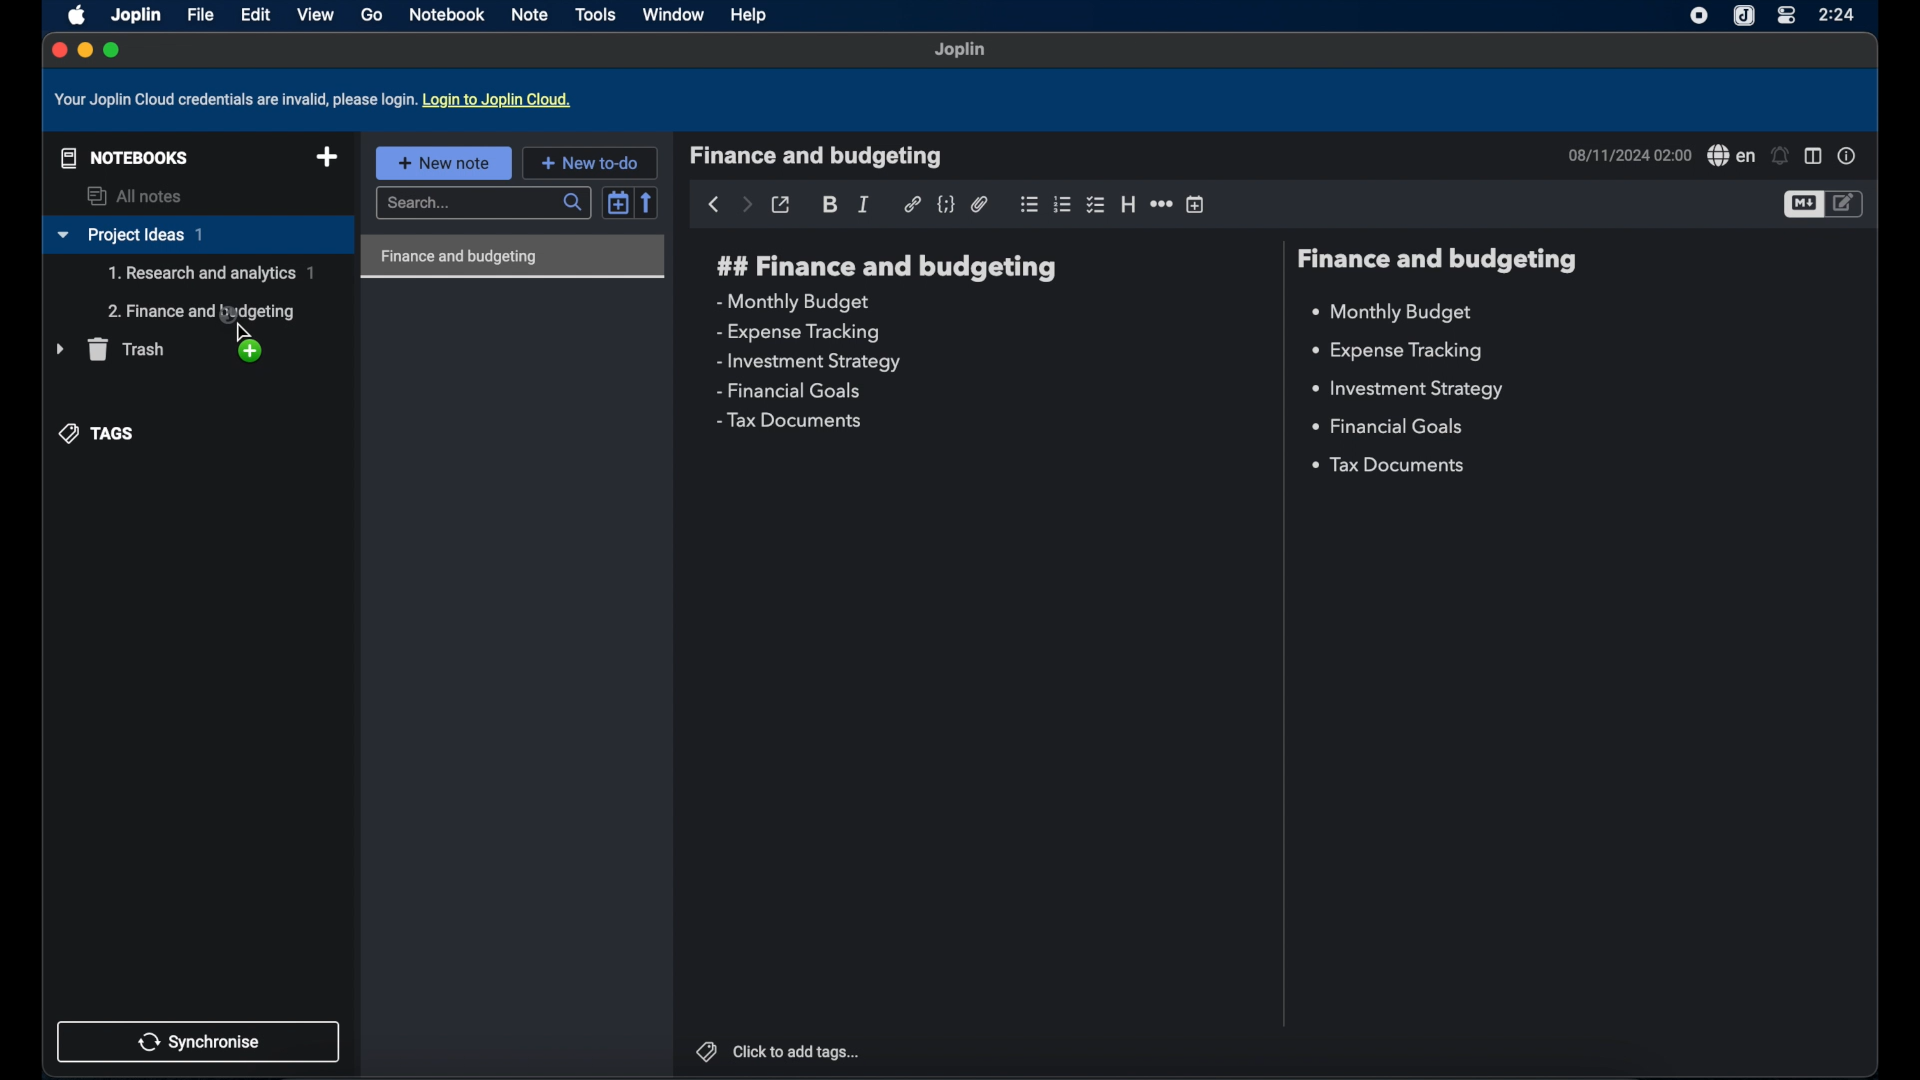 This screenshot has width=1920, height=1080. Describe the element at coordinates (1392, 313) in the screenshot. I see `monthly  budget` at that location.